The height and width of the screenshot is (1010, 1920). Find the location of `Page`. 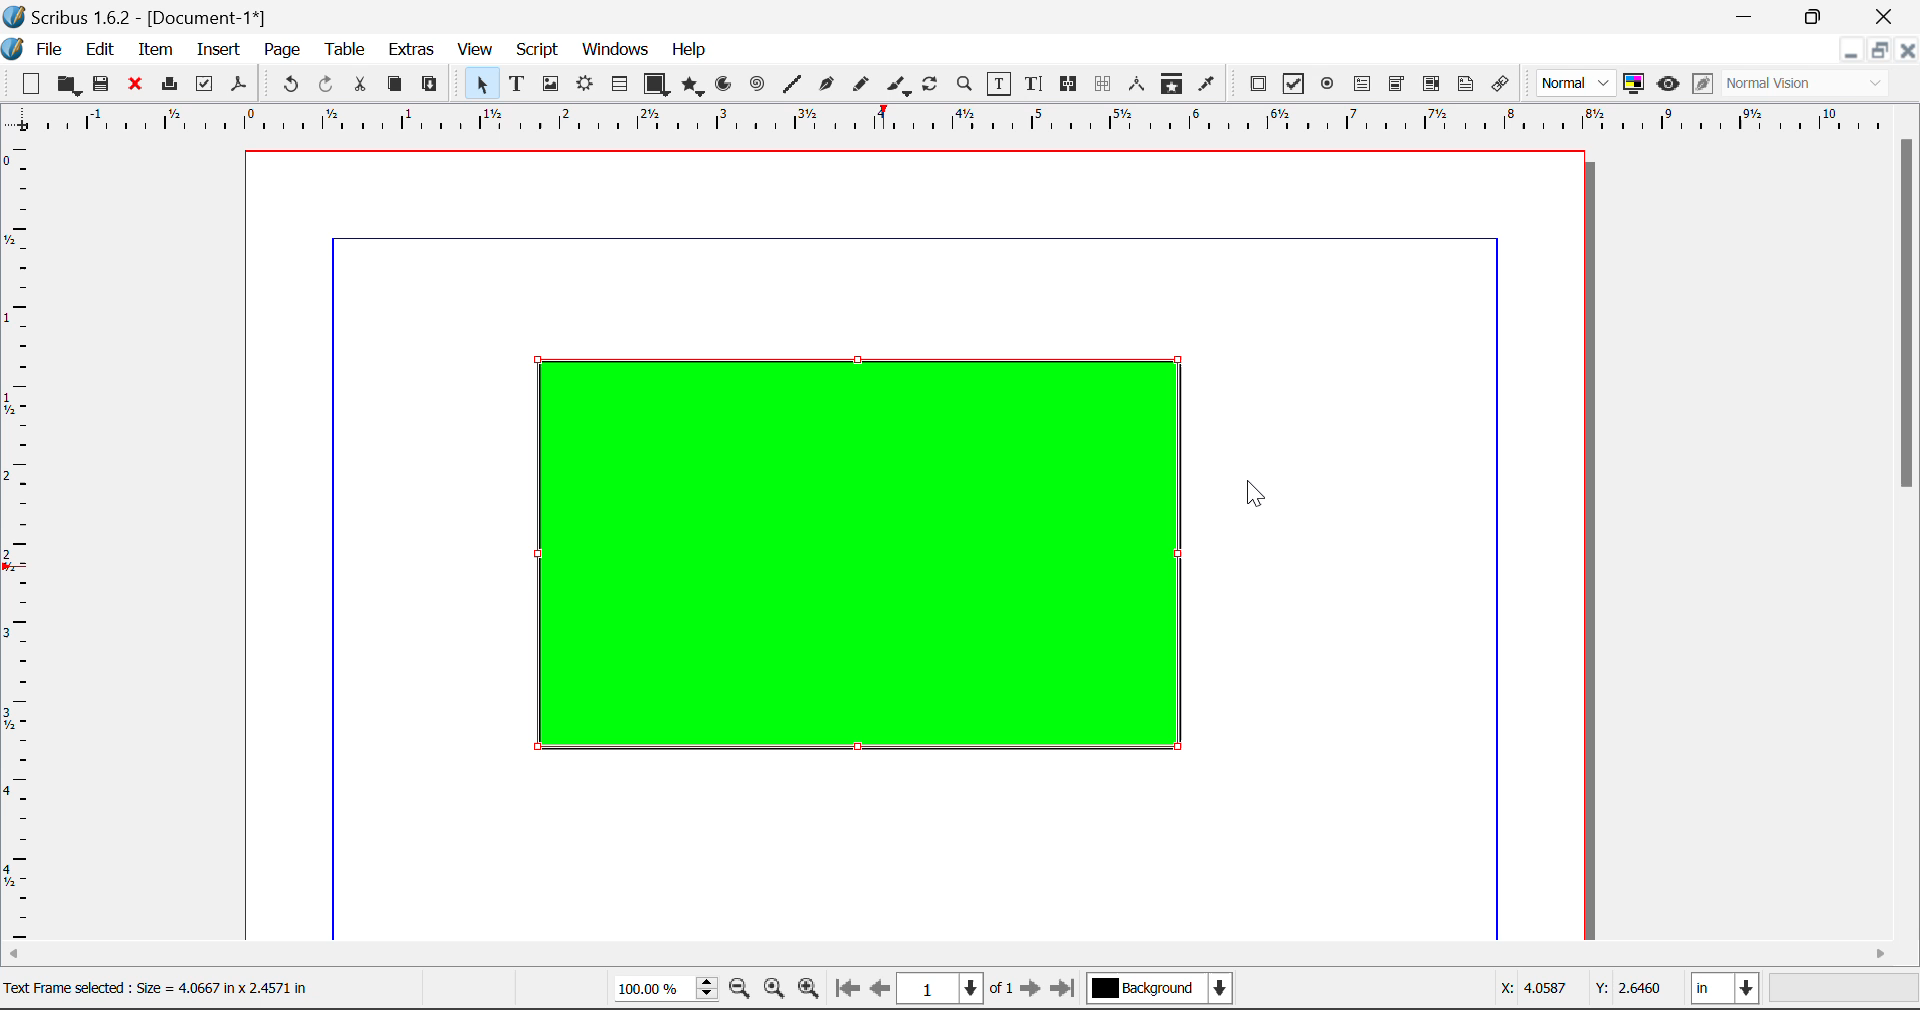

Page is located at coordinates (281, 50).